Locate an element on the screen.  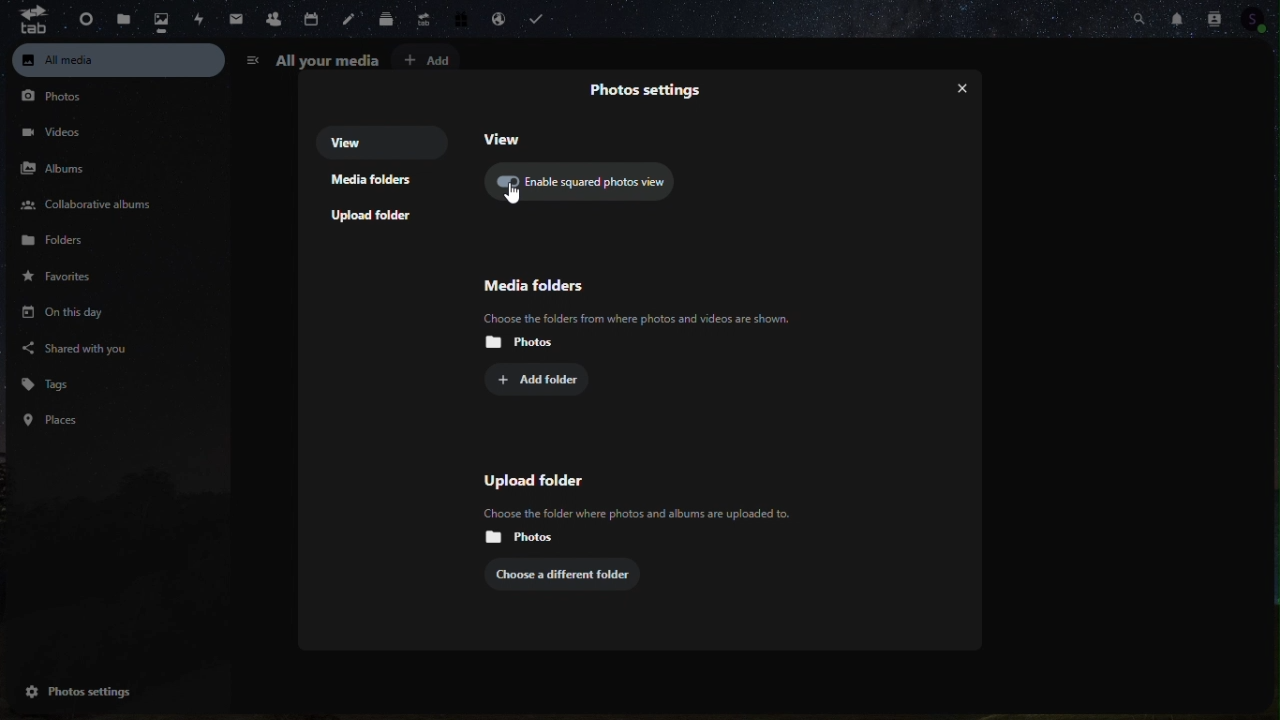
 is located at coordinates (651, 94).